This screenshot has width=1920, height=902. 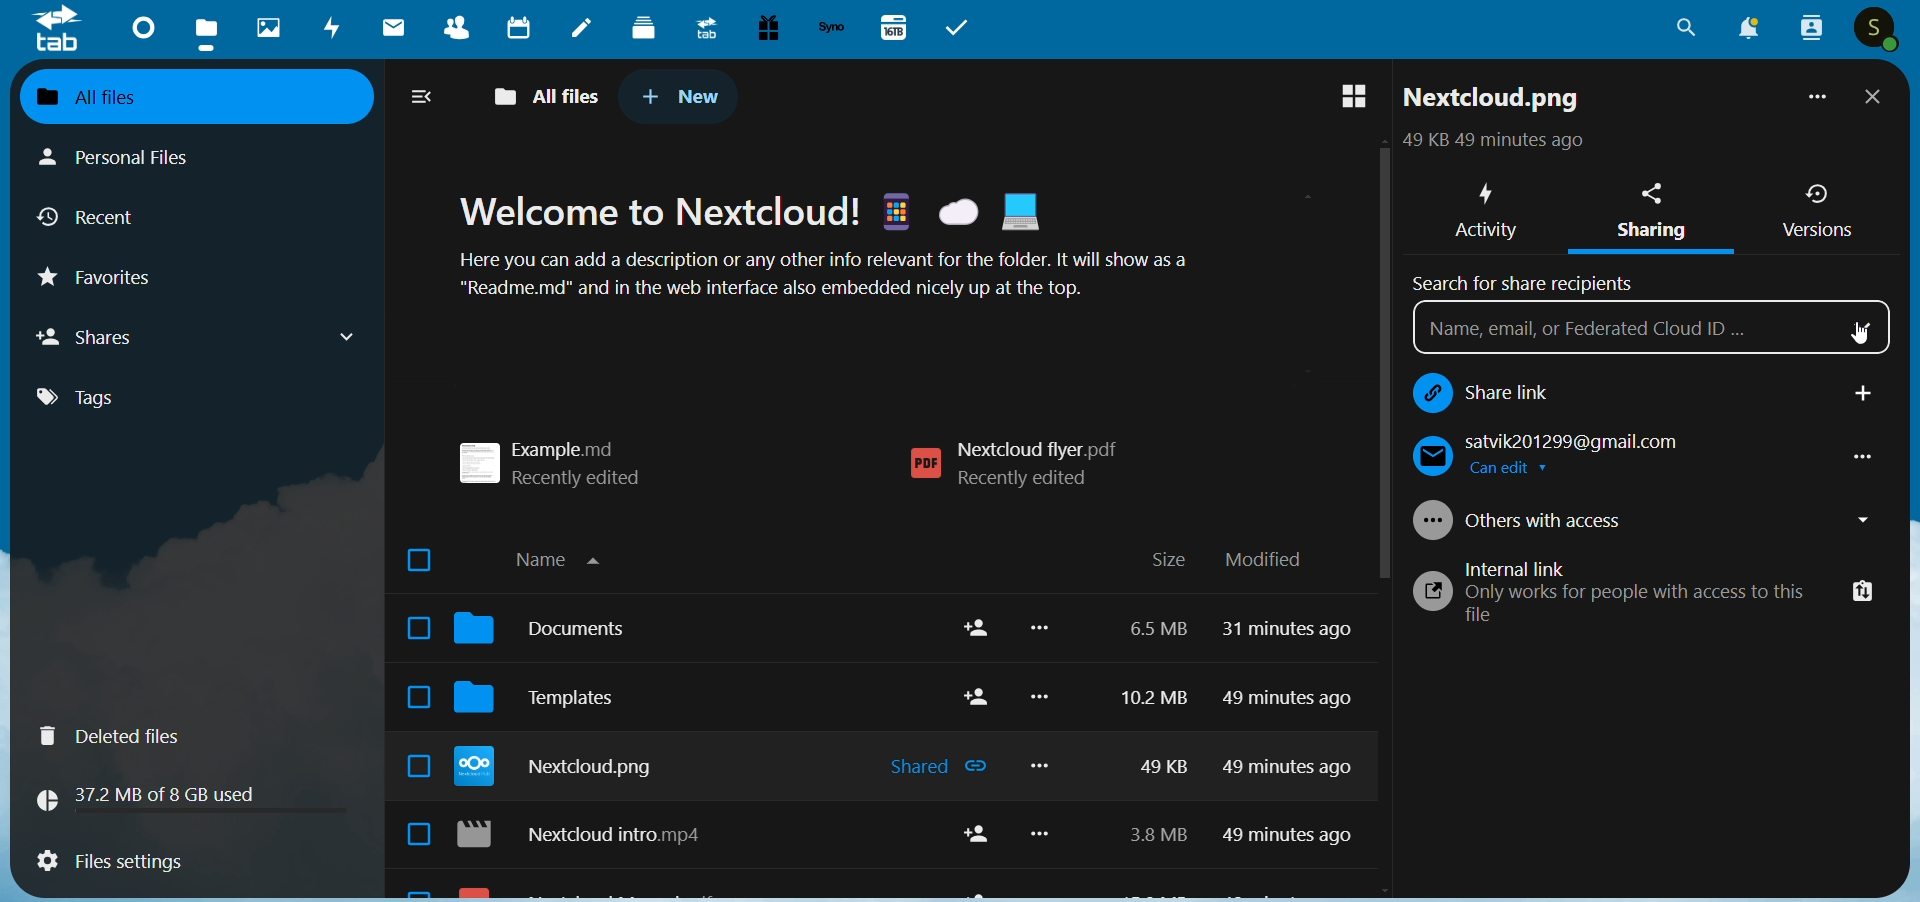 What do you see at coordinates (334, 31) in the screenshot?
I see `activity` at bounding box center [334, 31].